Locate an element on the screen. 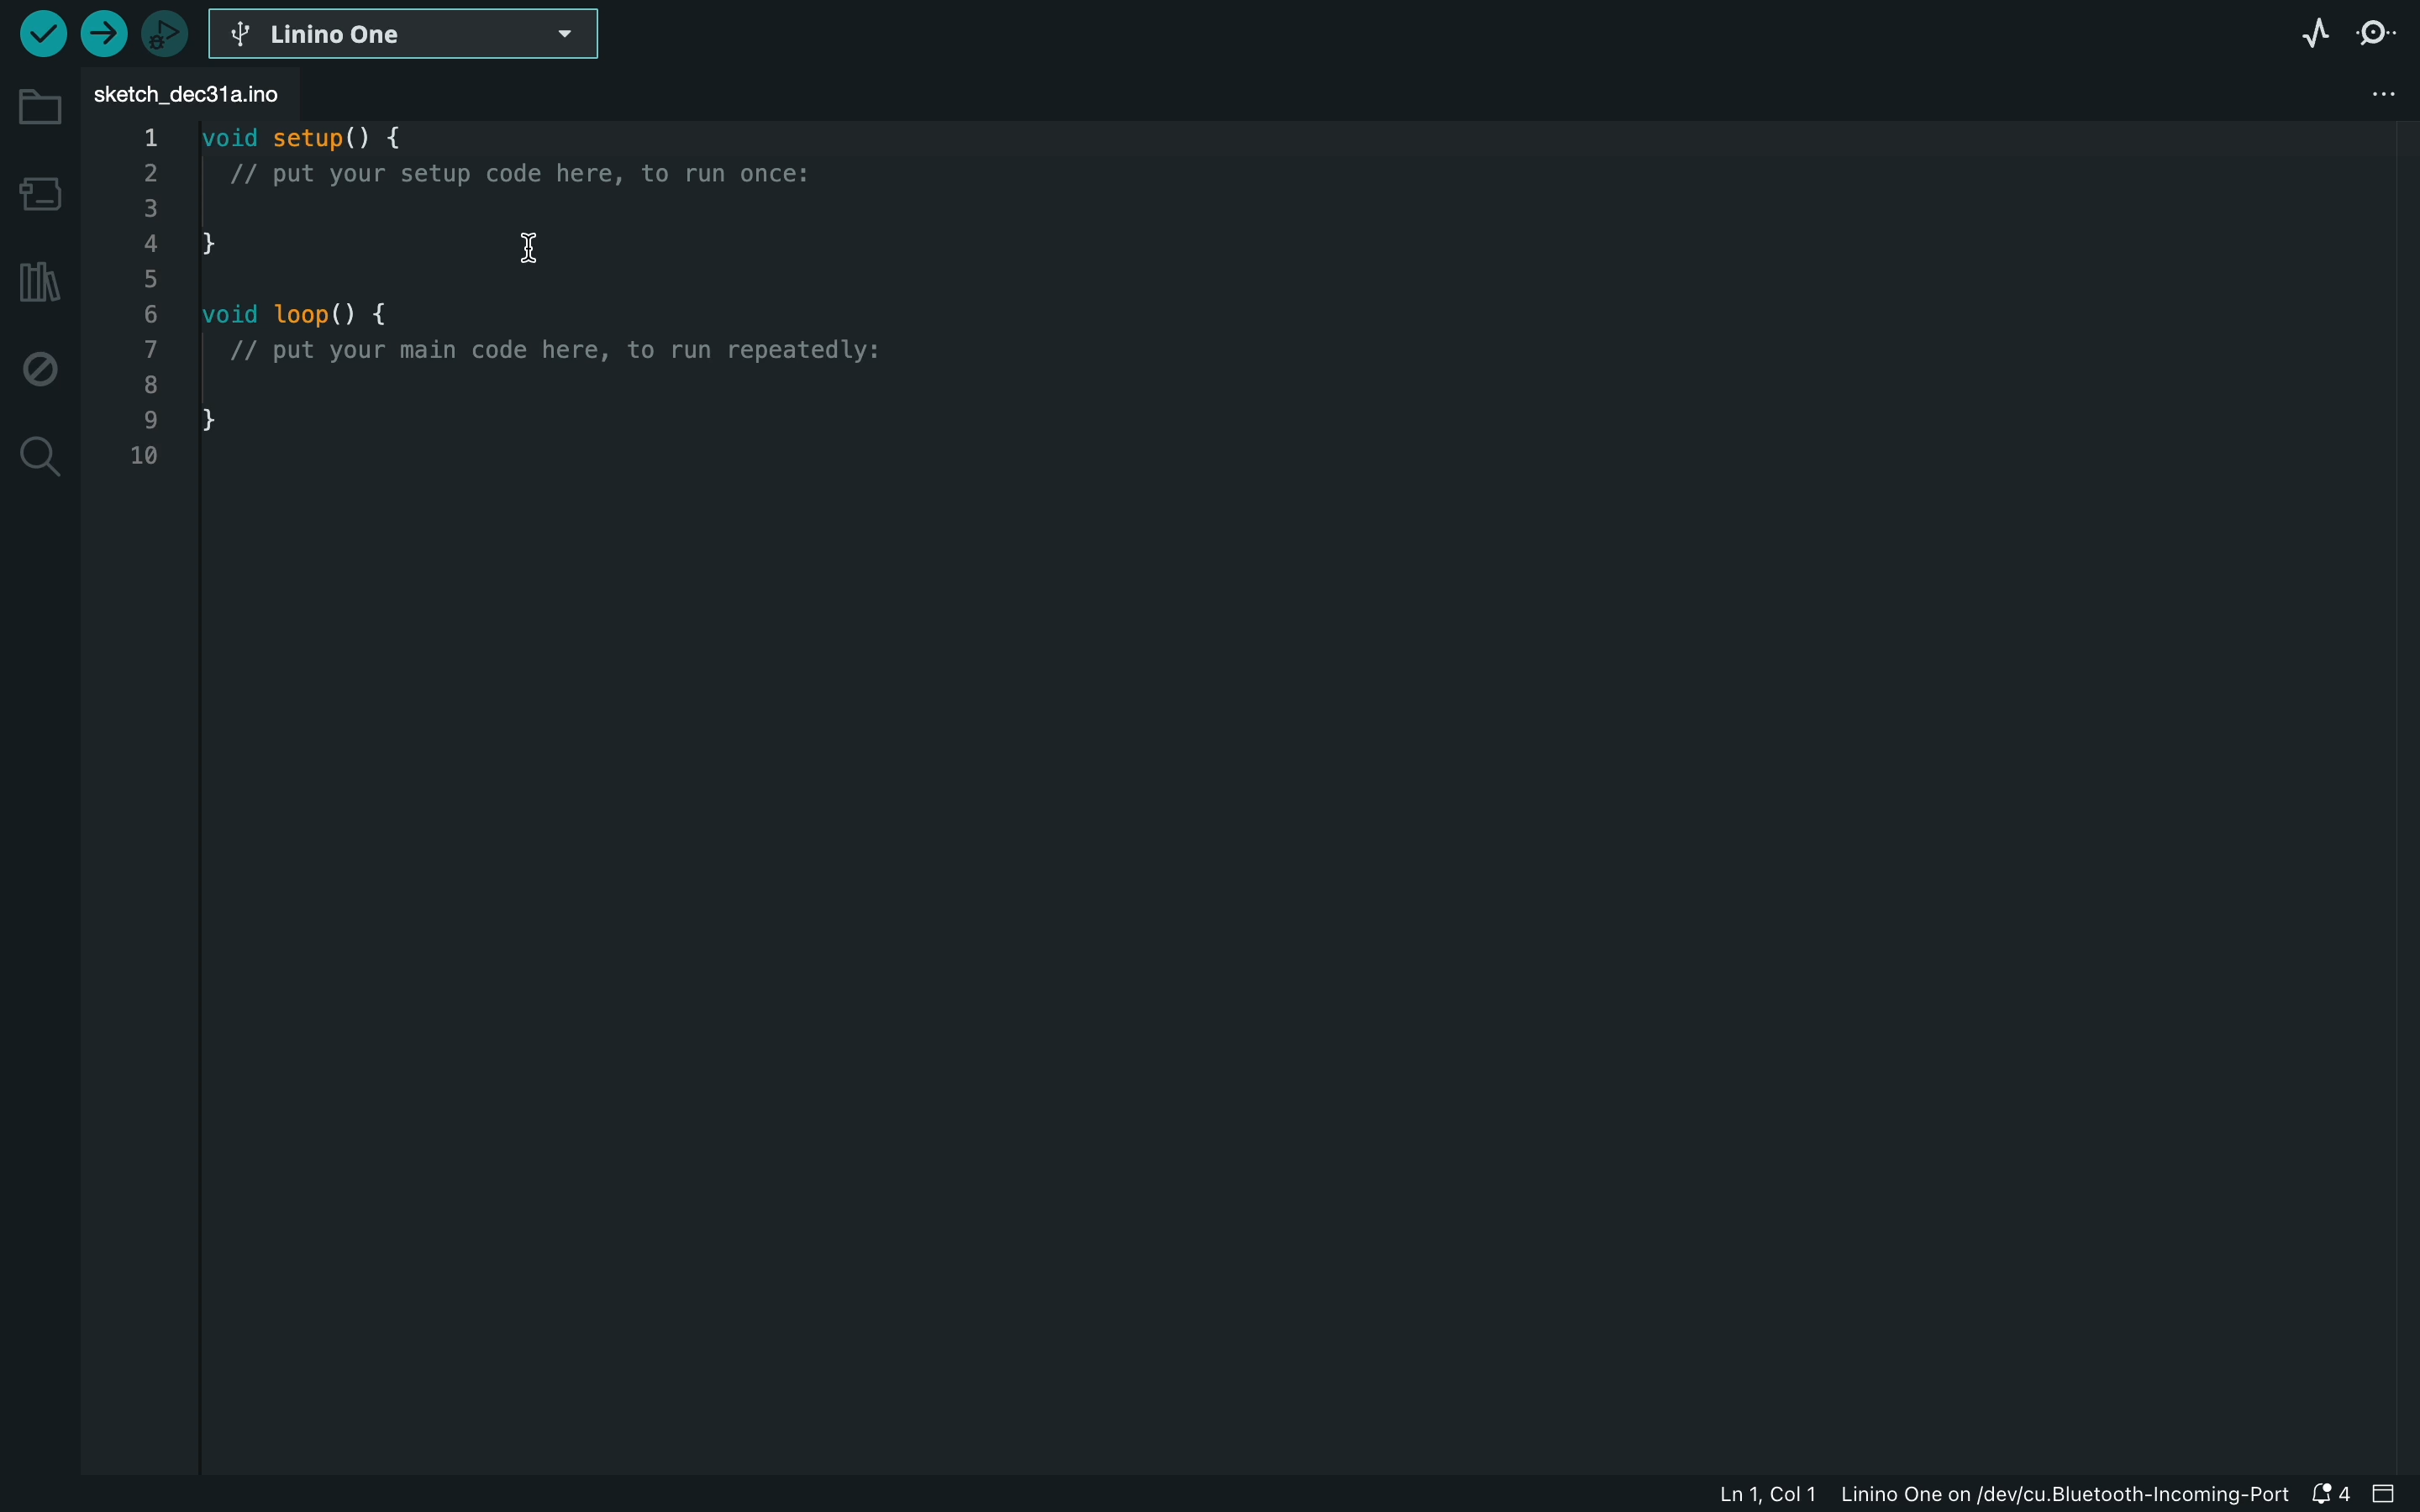  debugger is located at coordinates (170, 42).